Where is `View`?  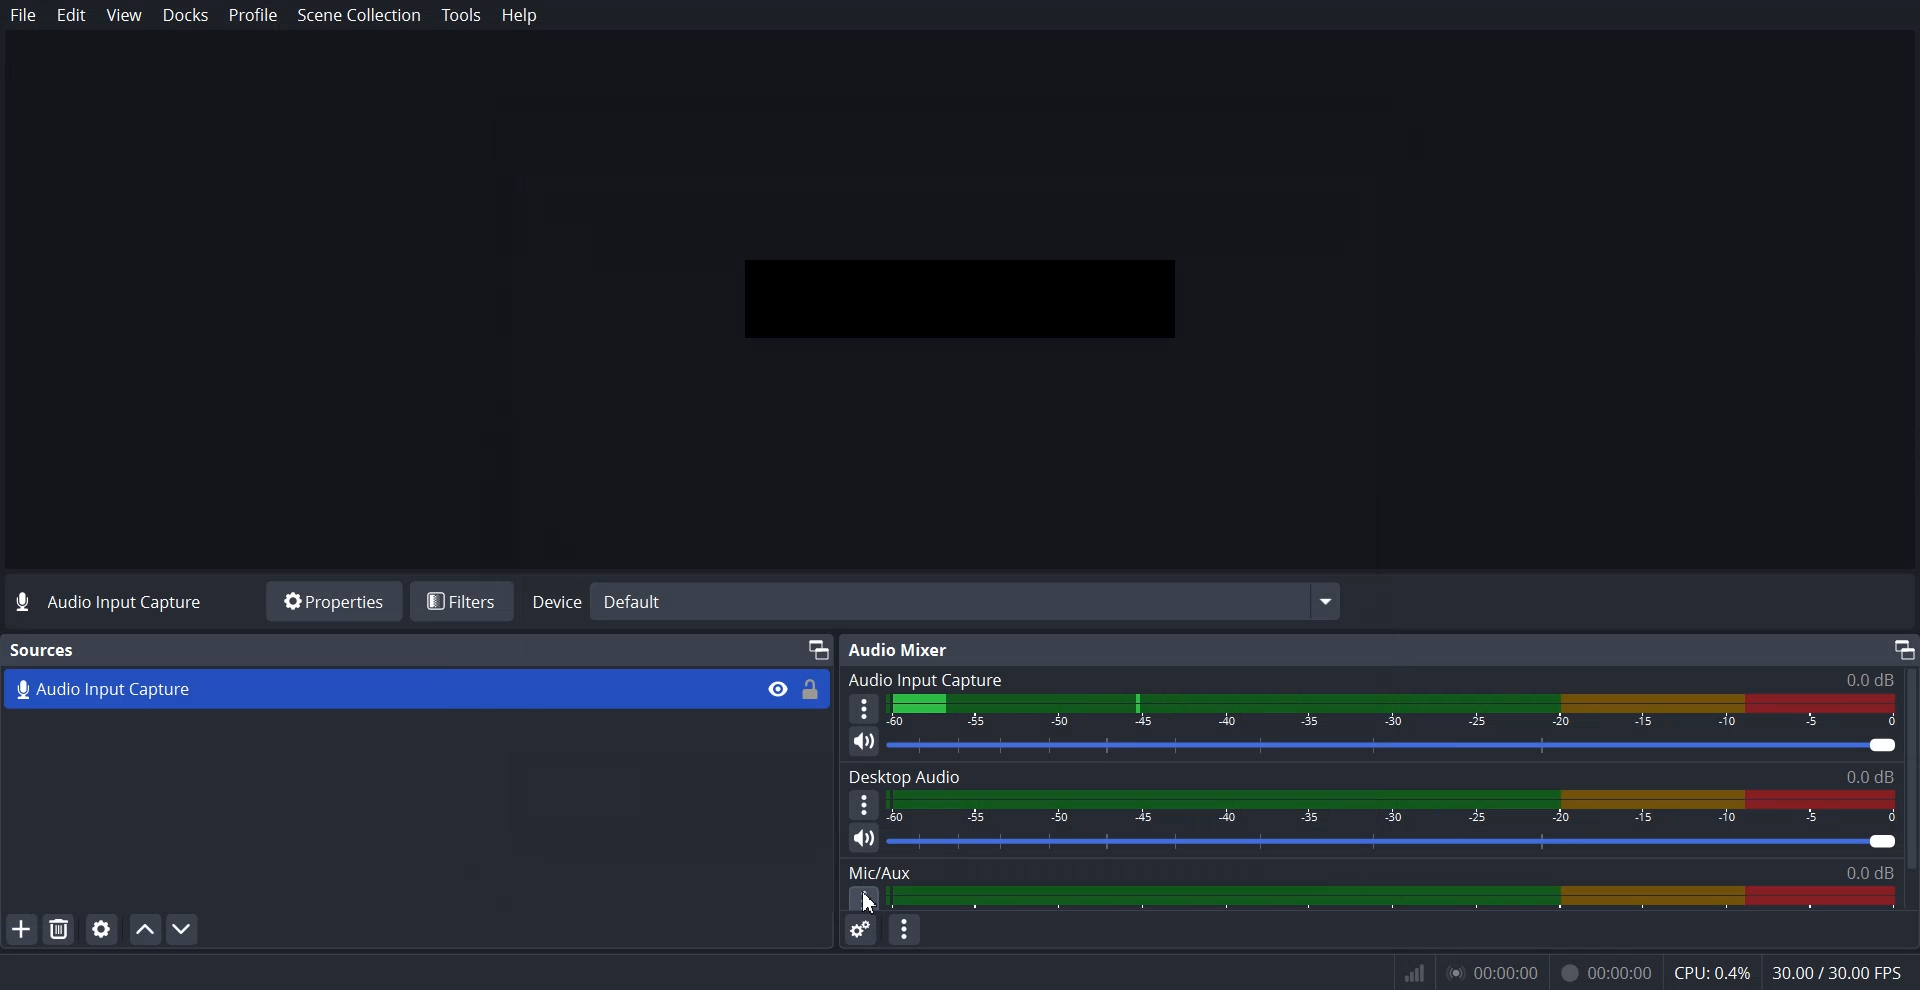
View is located at coordinates (123, 14).